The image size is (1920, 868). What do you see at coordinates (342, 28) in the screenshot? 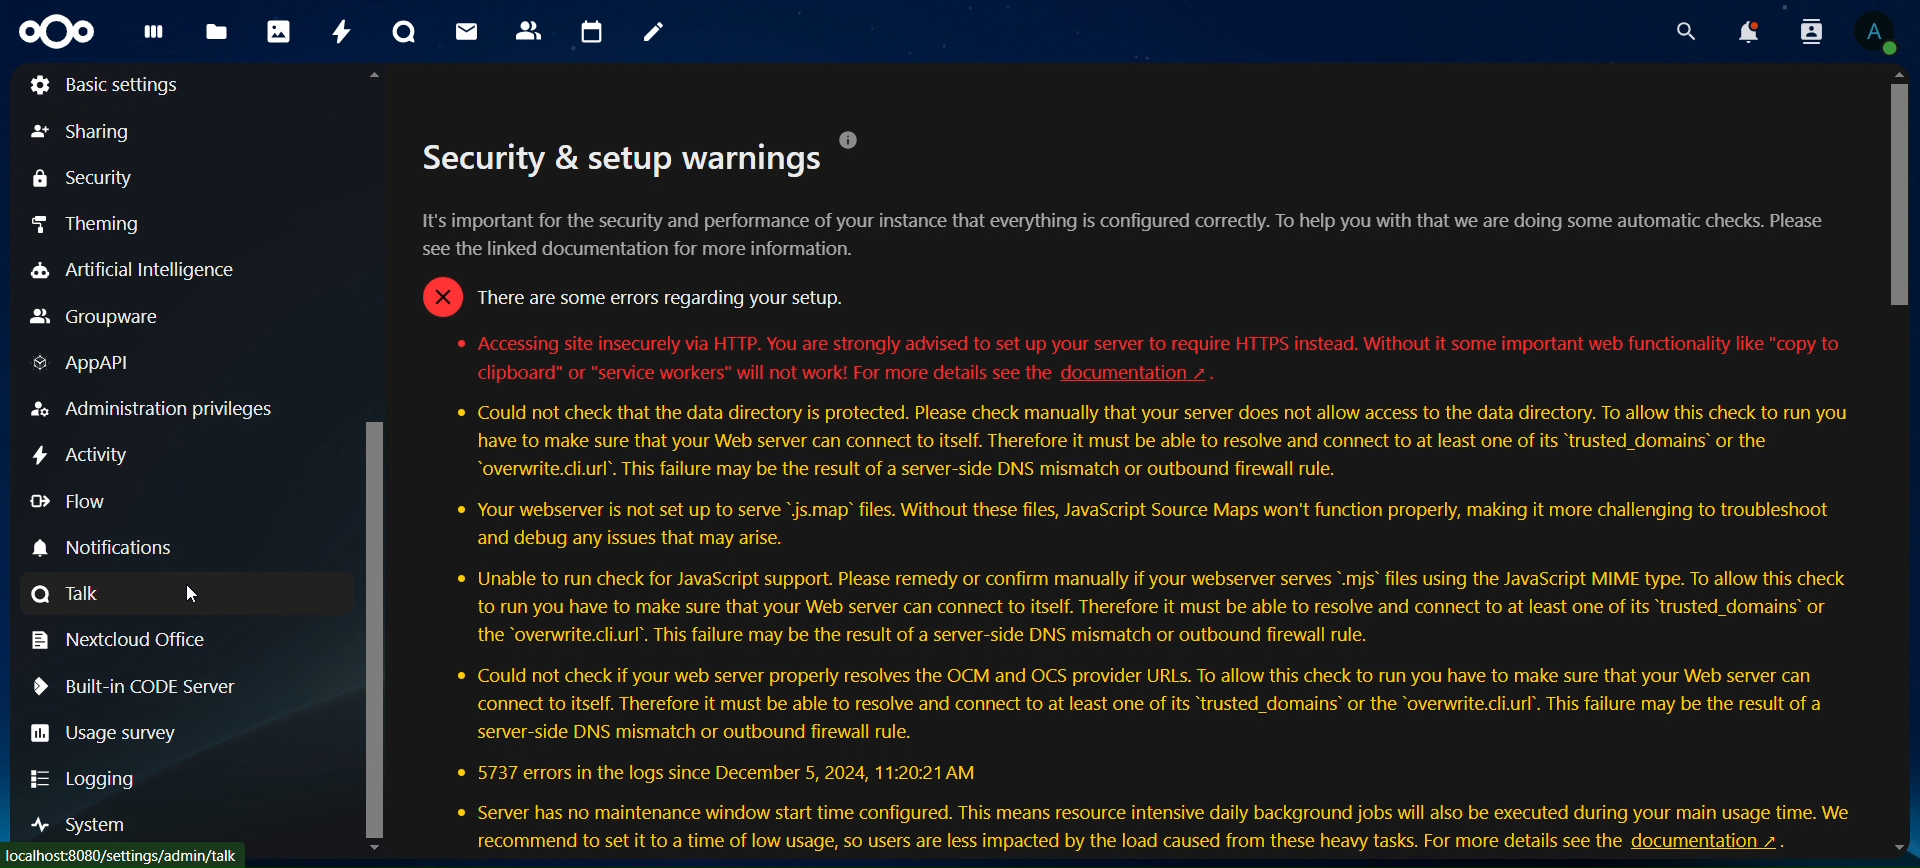
I see `activity` at bounding box center [342, 28].